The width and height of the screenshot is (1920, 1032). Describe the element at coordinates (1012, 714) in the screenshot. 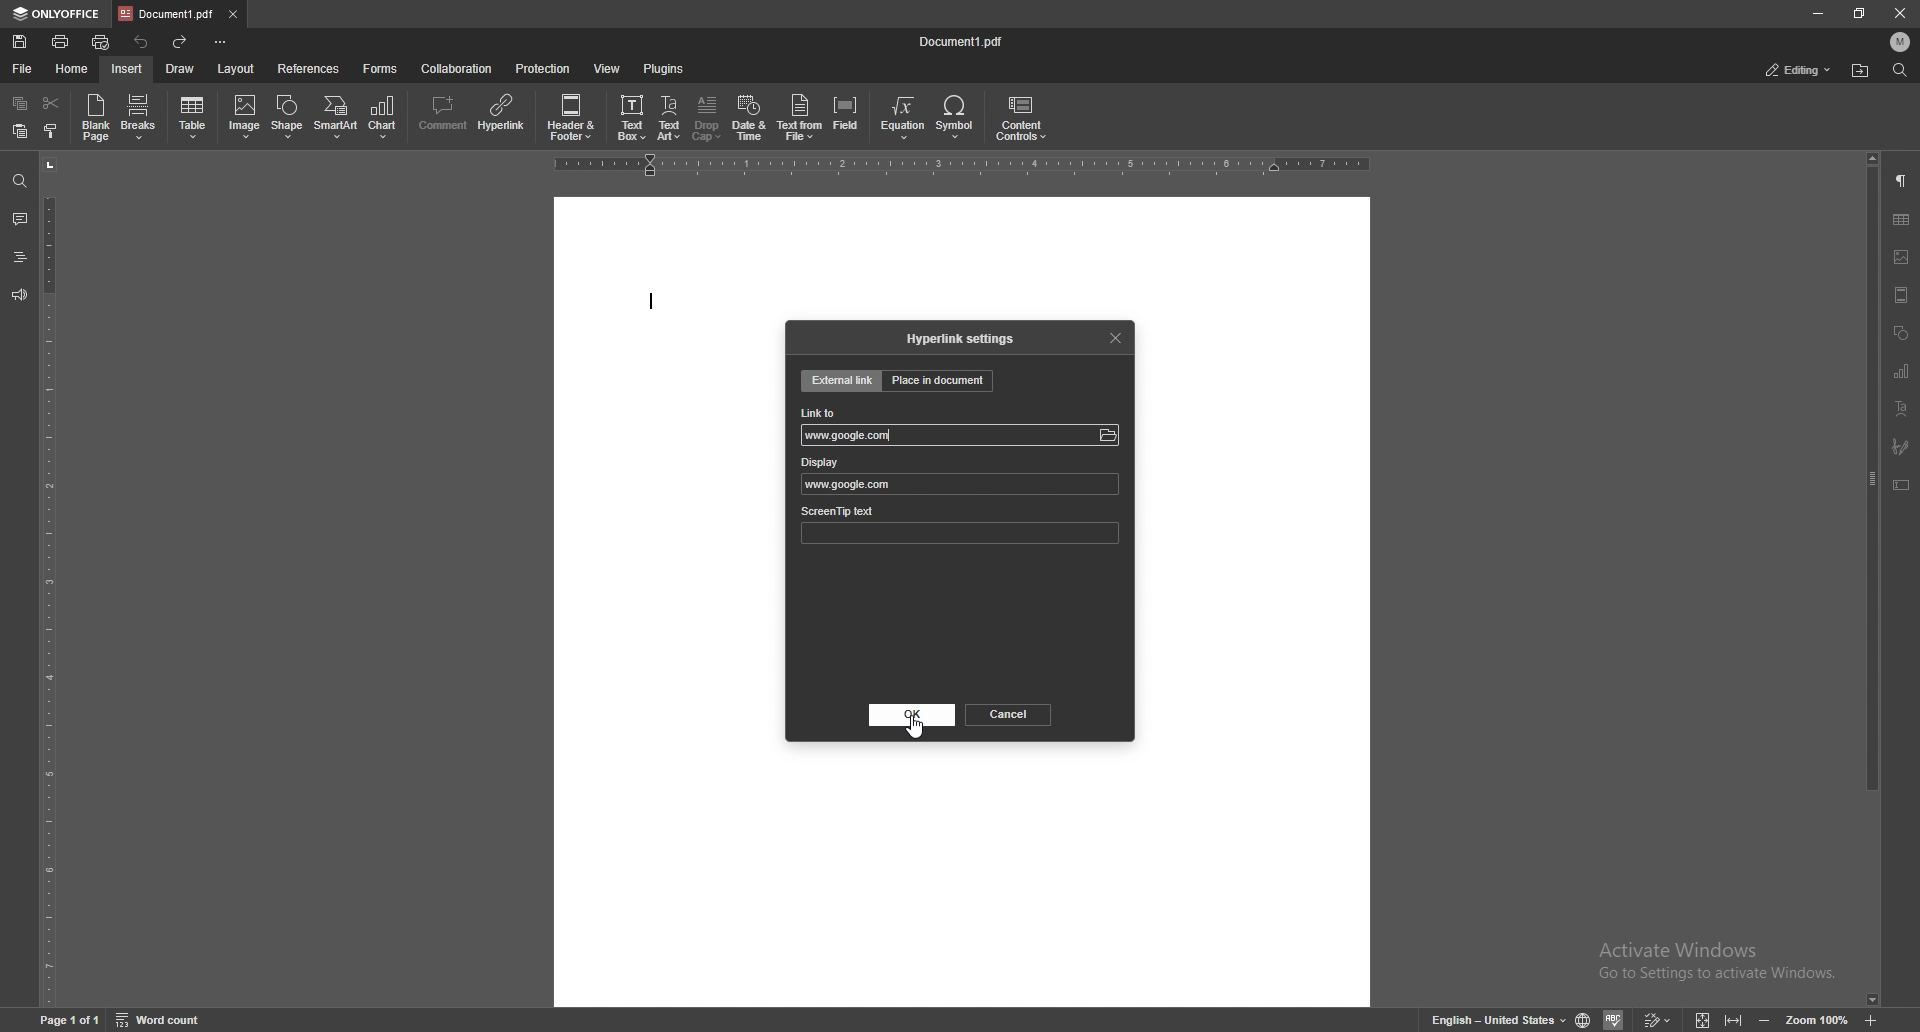

I see `cancel` at that location.